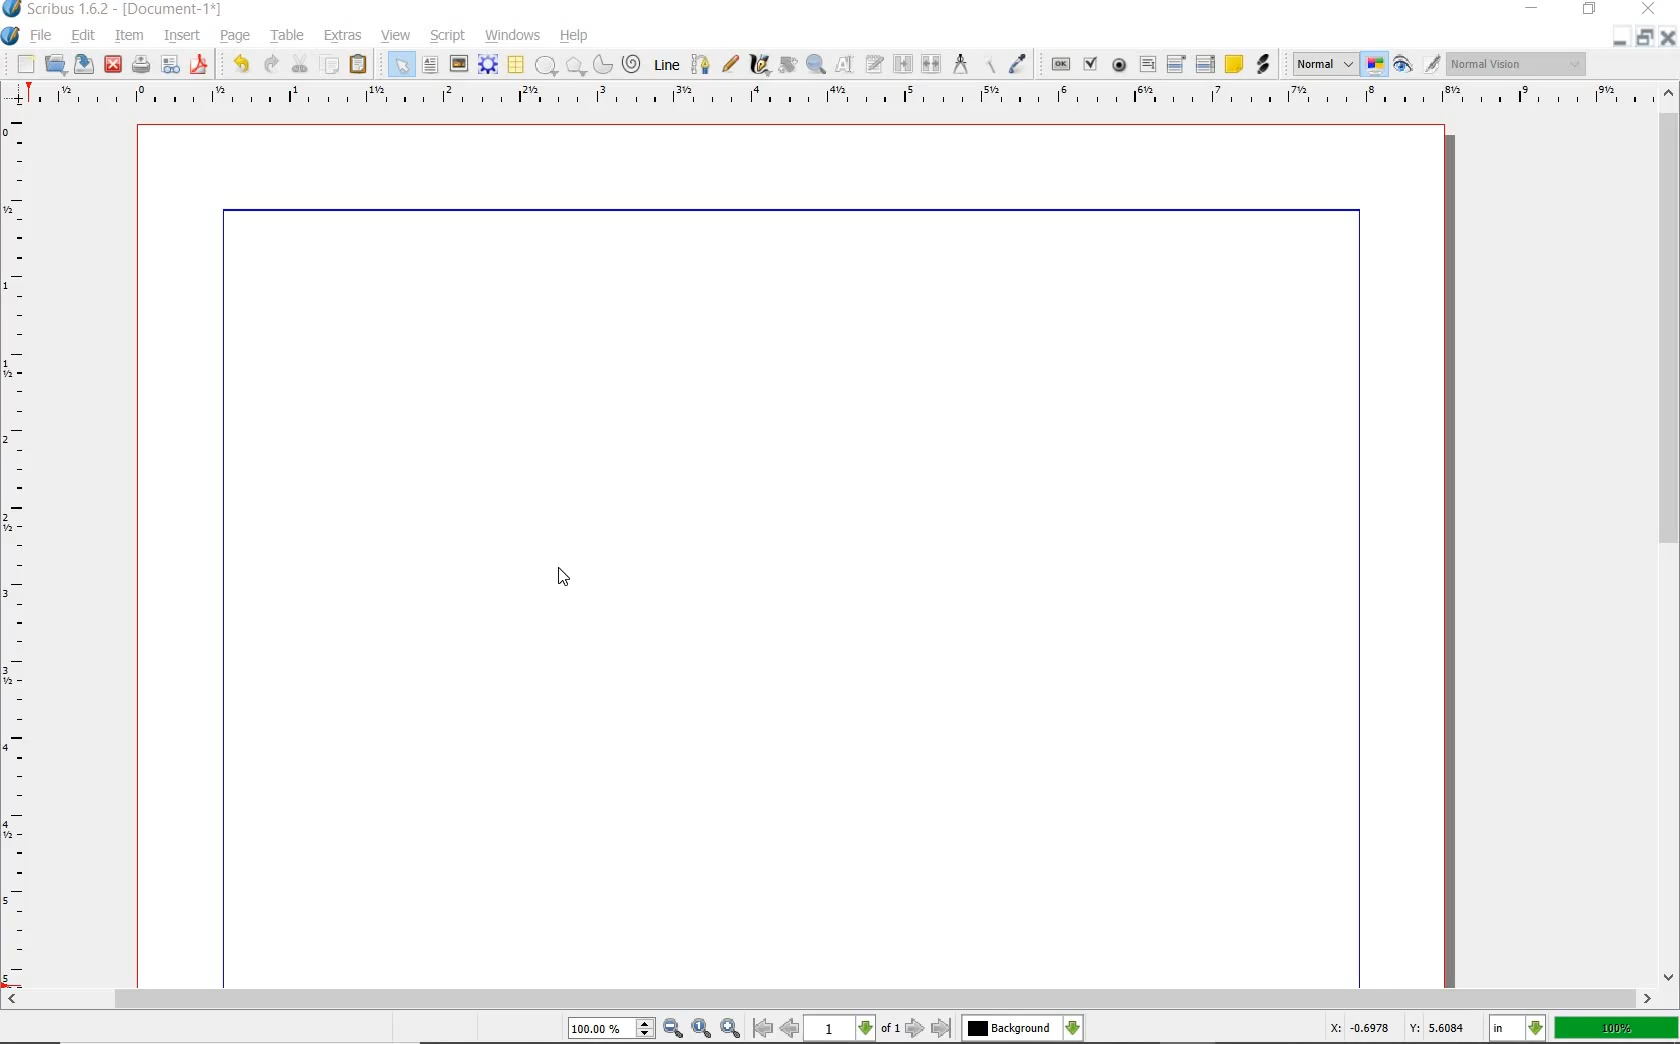 The image size is (1680, 1044). What do you see at coordinates (759, 65) in the screenshot?
I see `CALLIGRAPHIC LINE` at bounding box center [759, 65].